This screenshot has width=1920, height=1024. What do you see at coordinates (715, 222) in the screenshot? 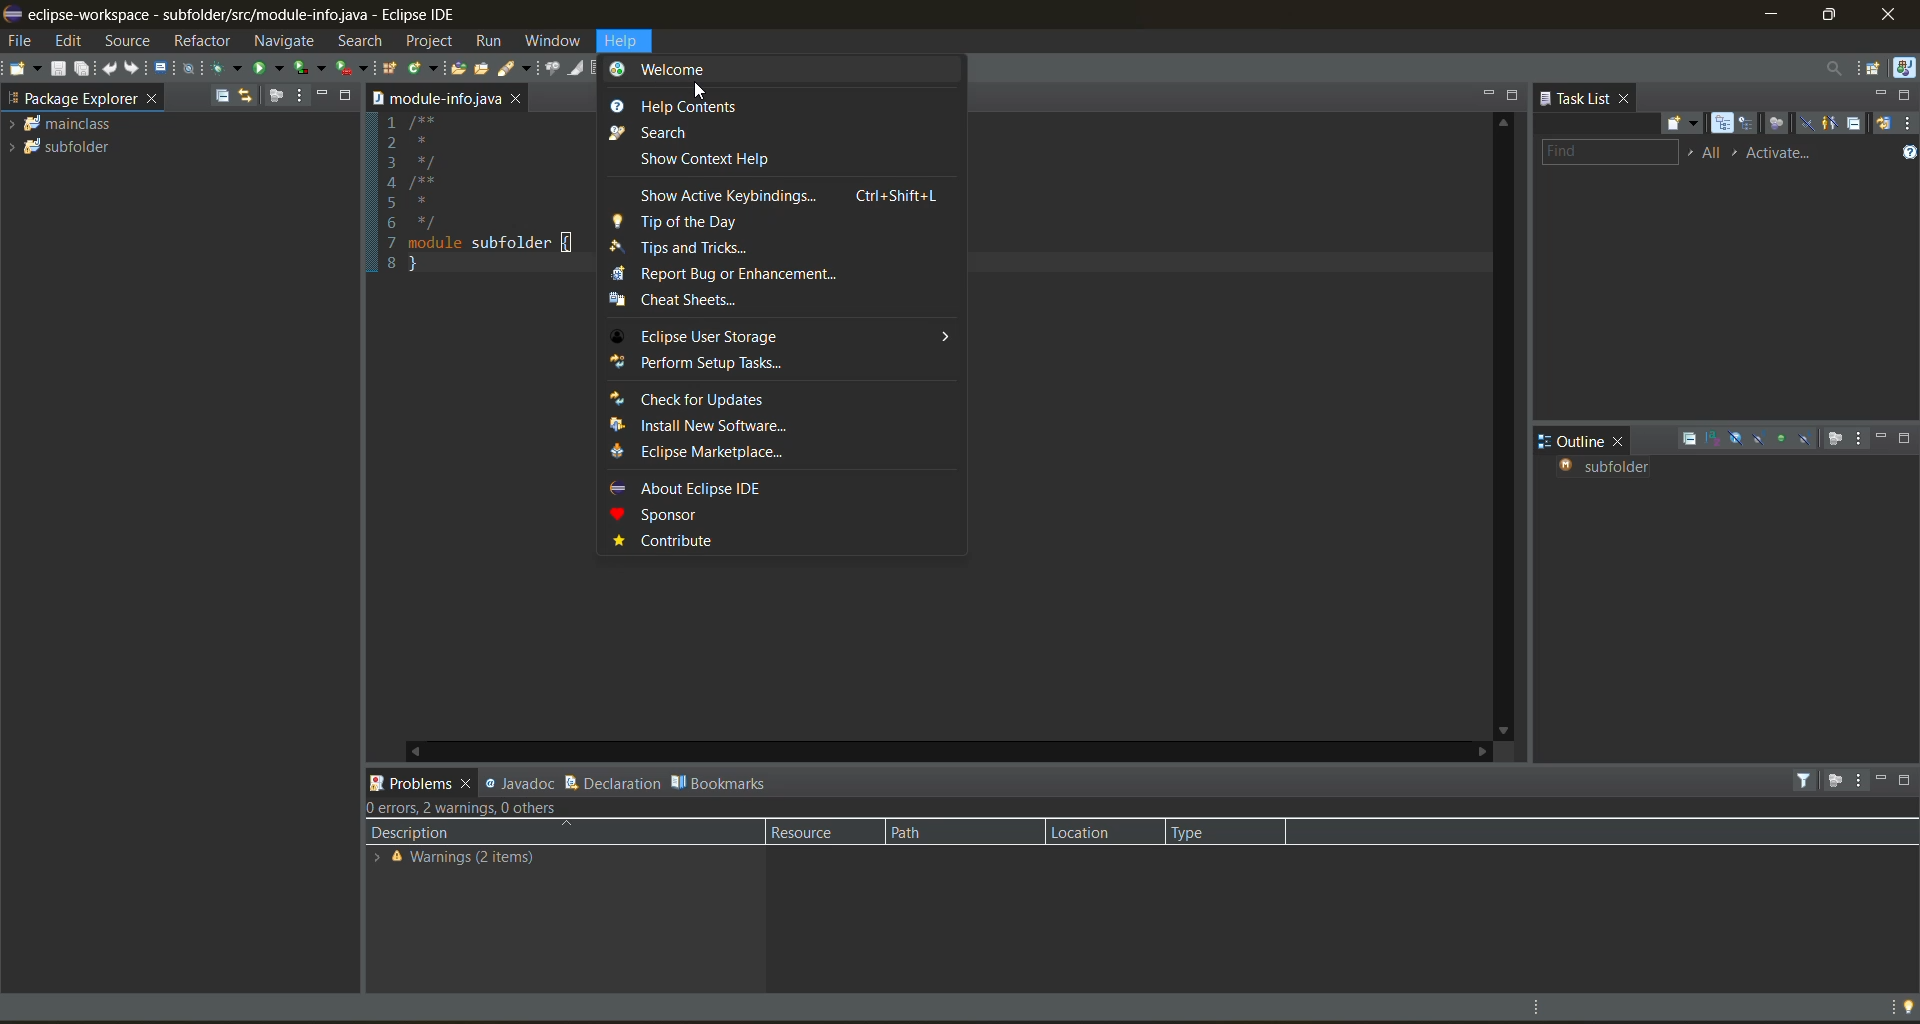
I see `tip of the day` at bounding box center [715, 222].